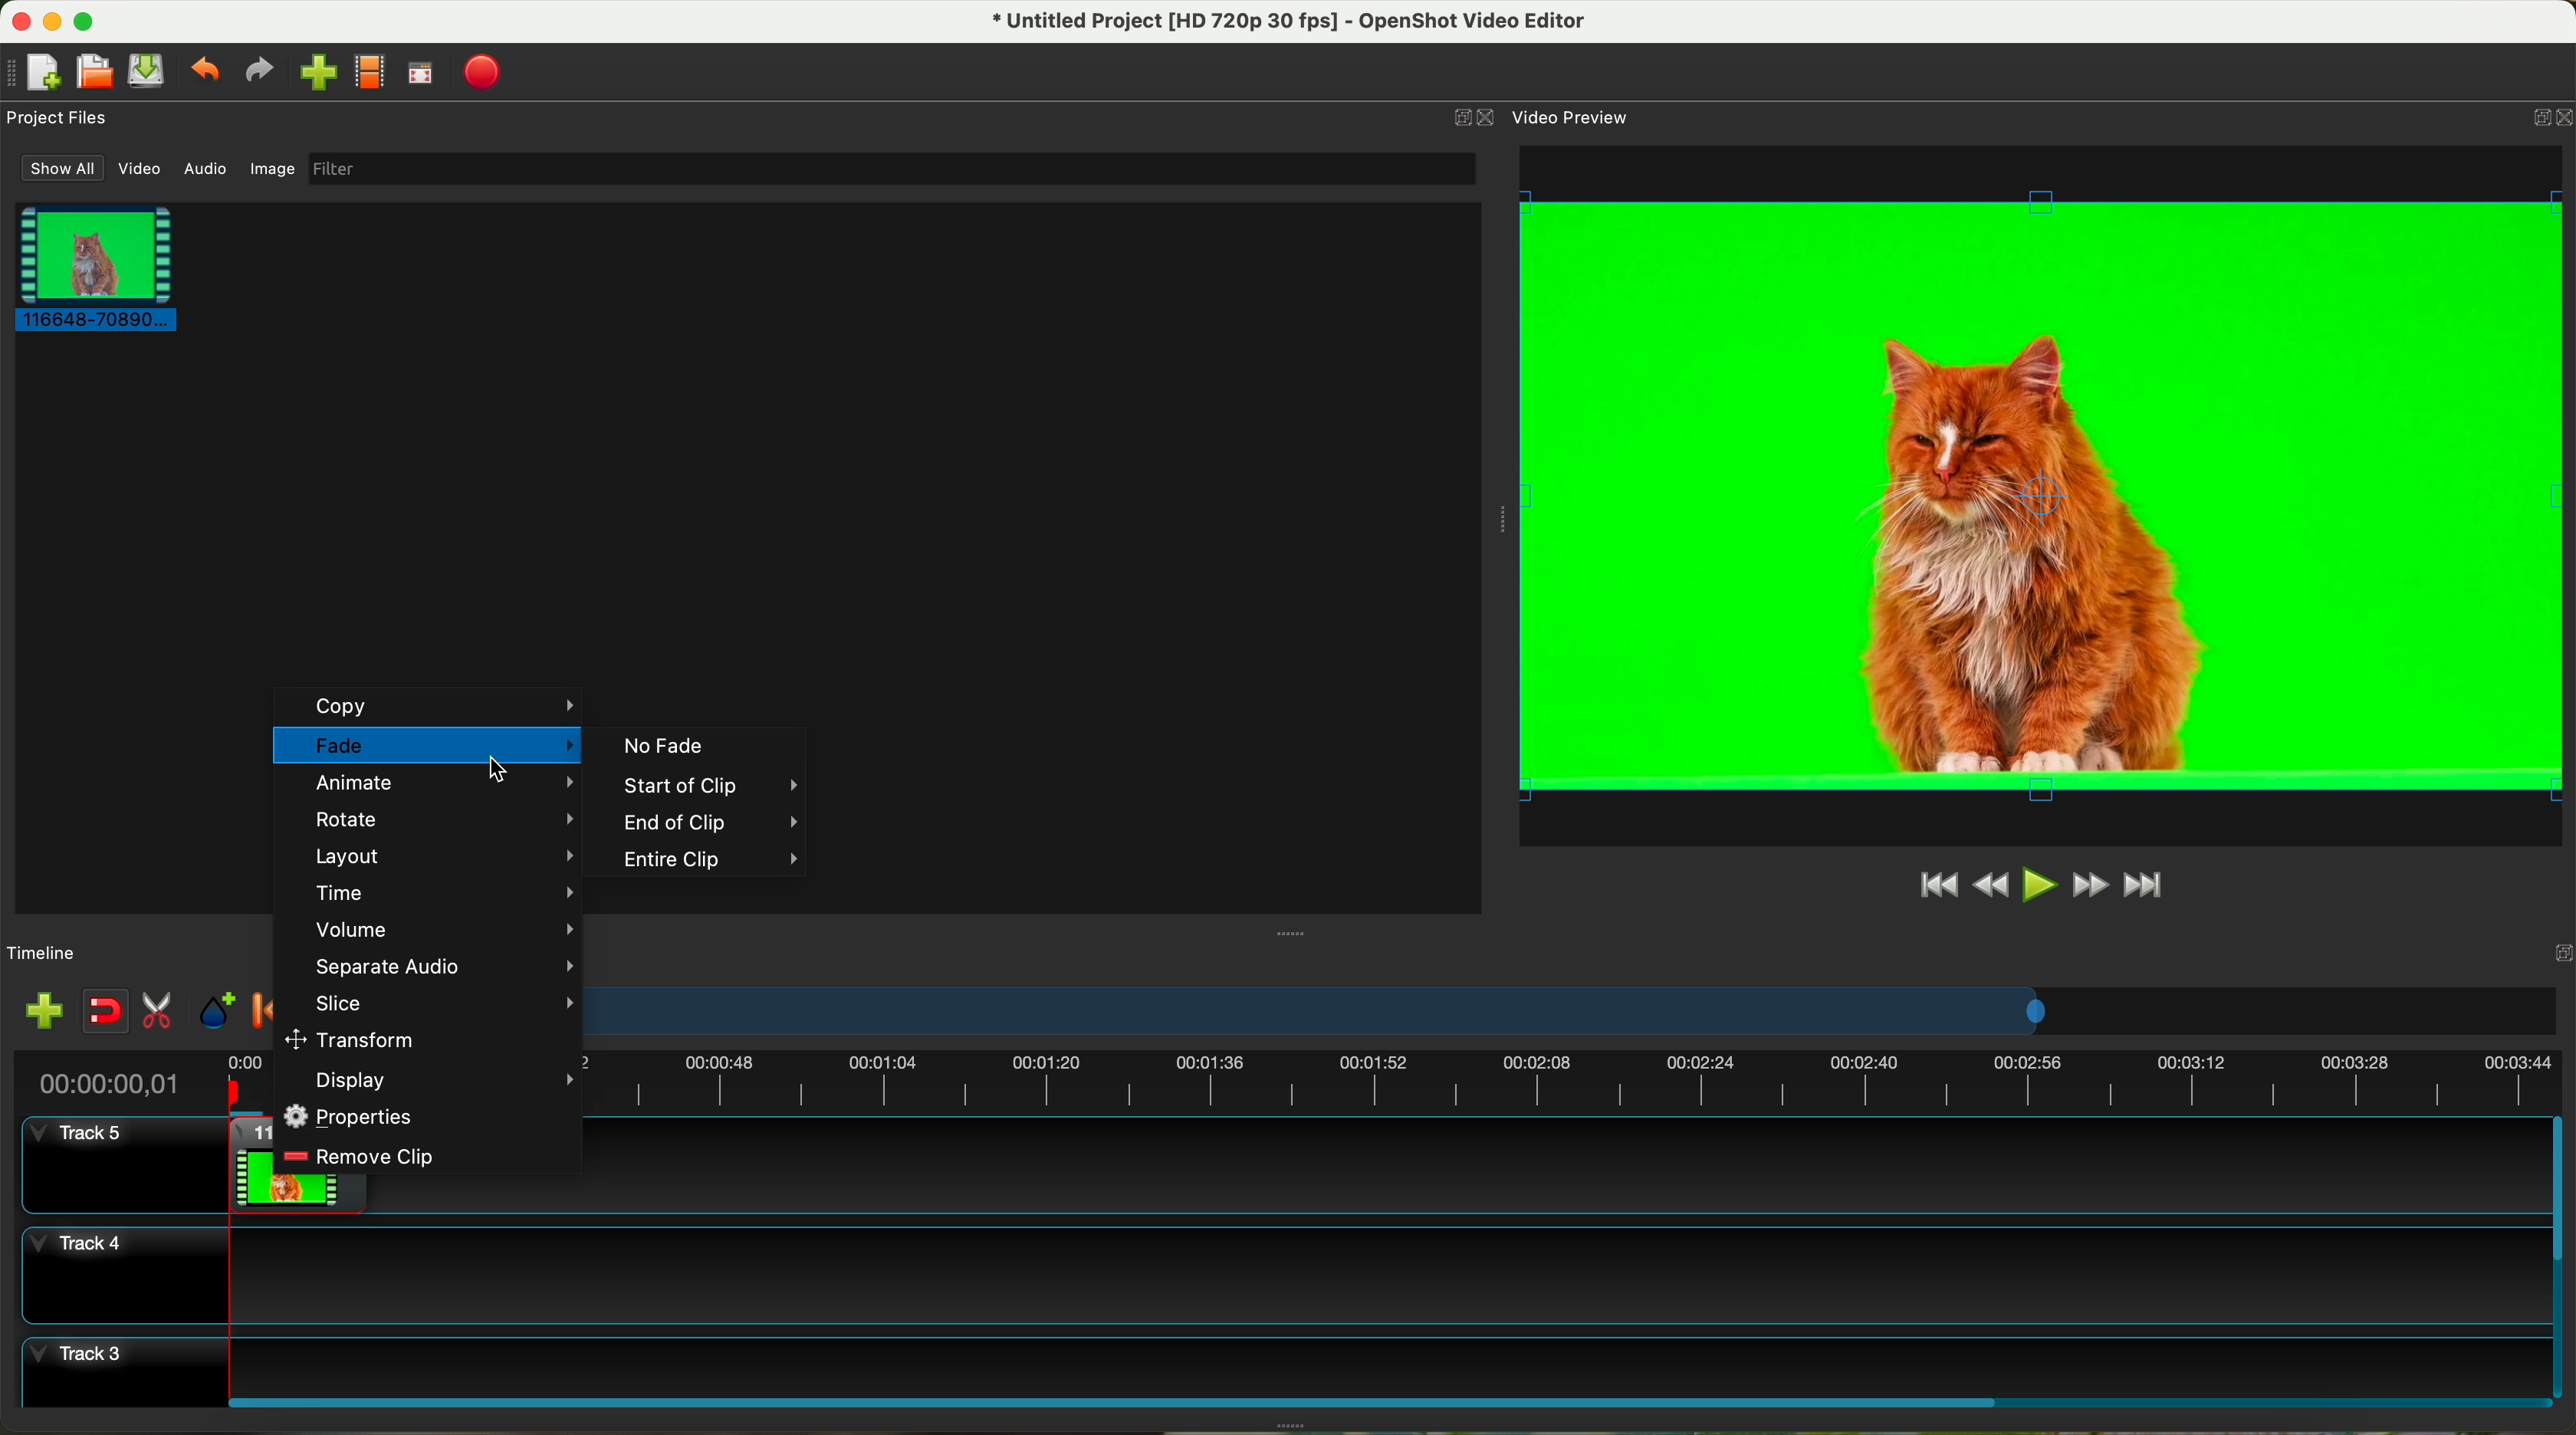 Image resolution: width=2576 pixels, height=1435 pixels. What do you see at coordinates (1281, 1275) in the screenshot?
I see `track 4` at bounding box center [1281, 1275].